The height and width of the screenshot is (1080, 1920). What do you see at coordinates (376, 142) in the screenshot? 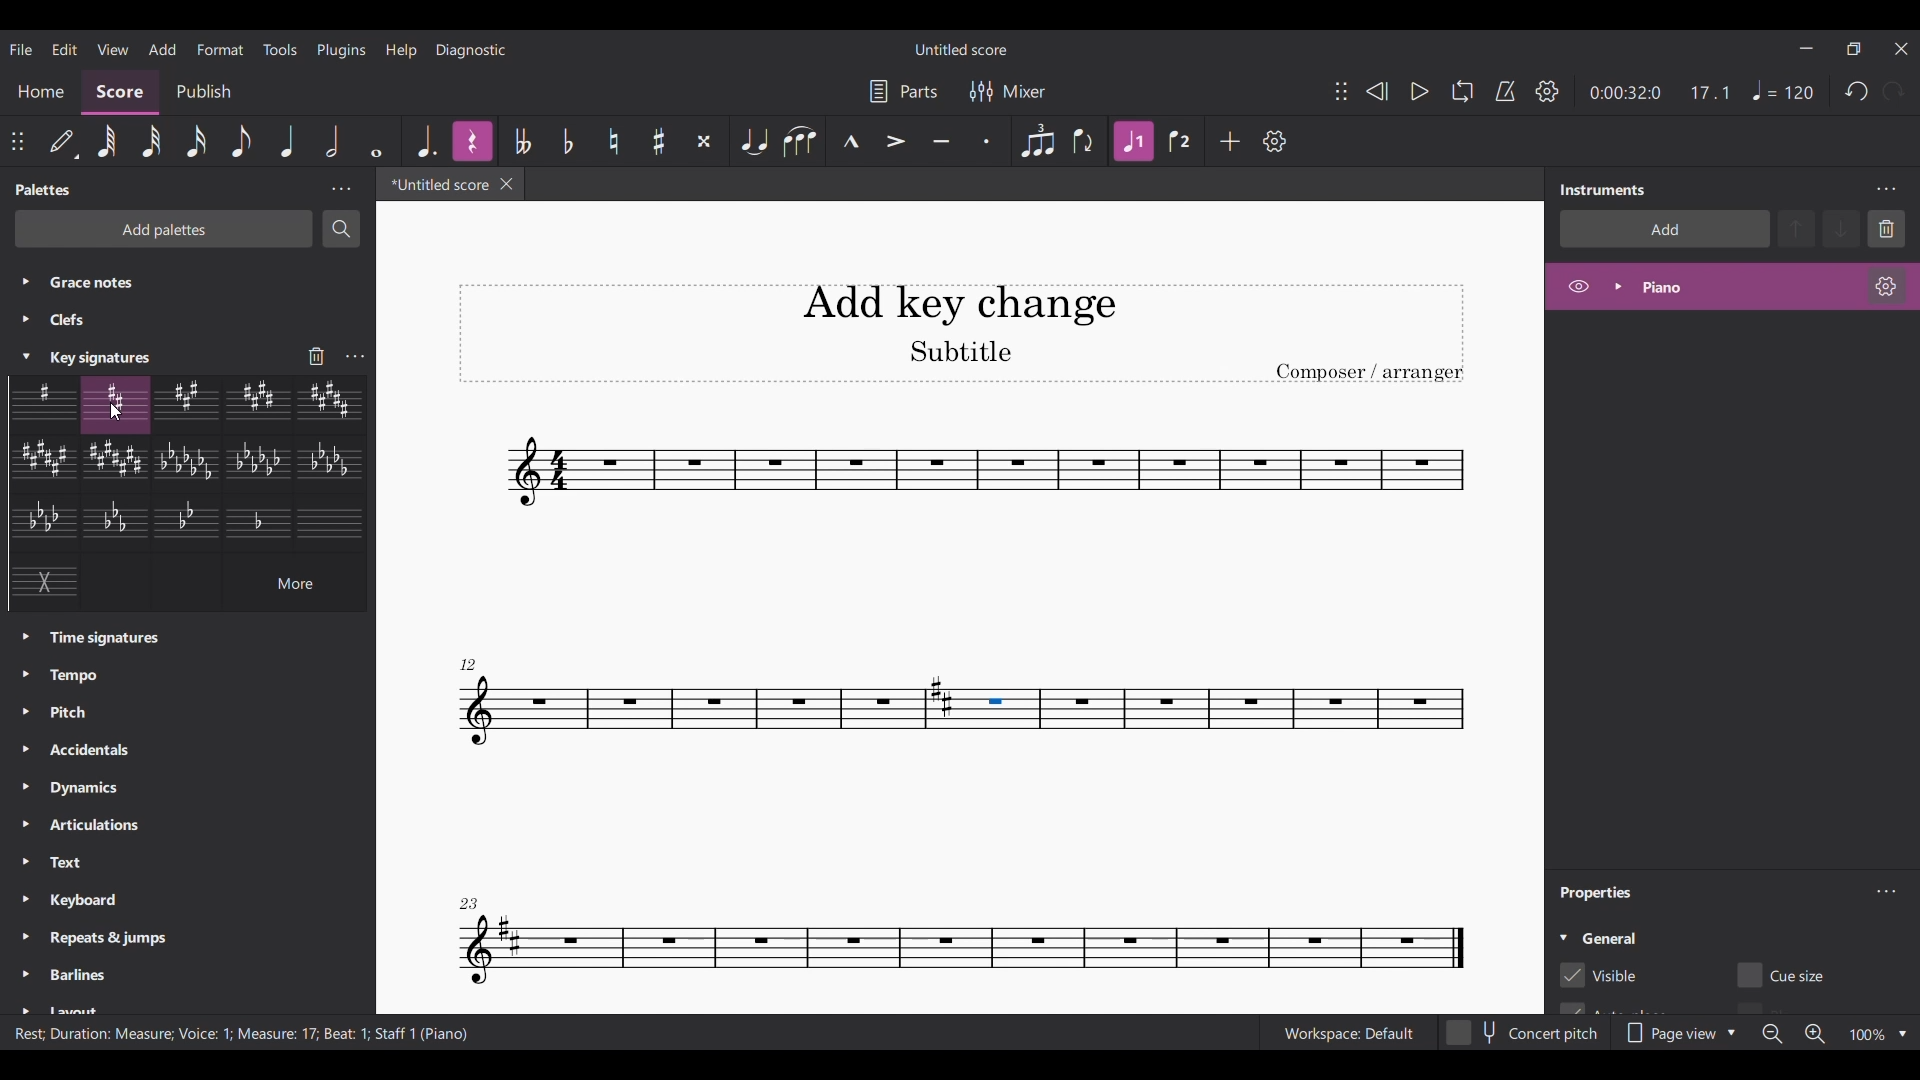
I see `Whole note` at bounding box center [376, 142].